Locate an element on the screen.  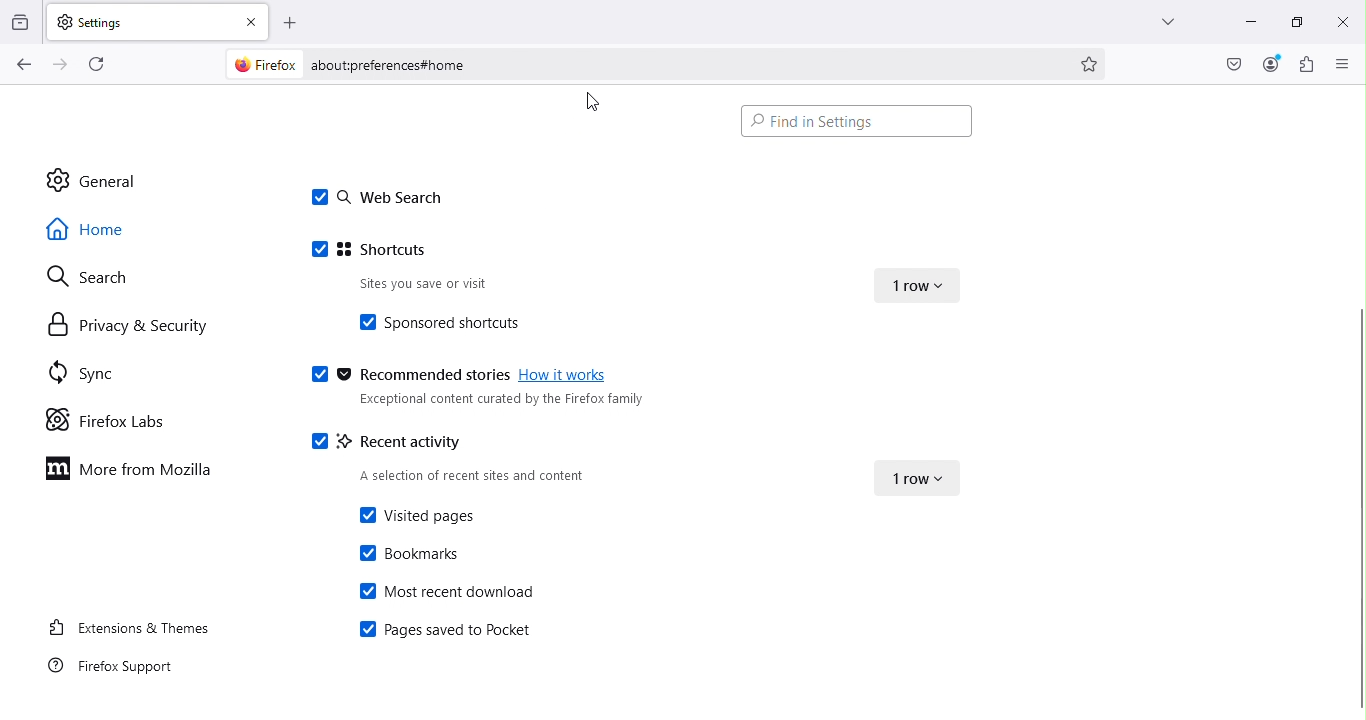
Reload the current page is located at coordinates (102, 63).